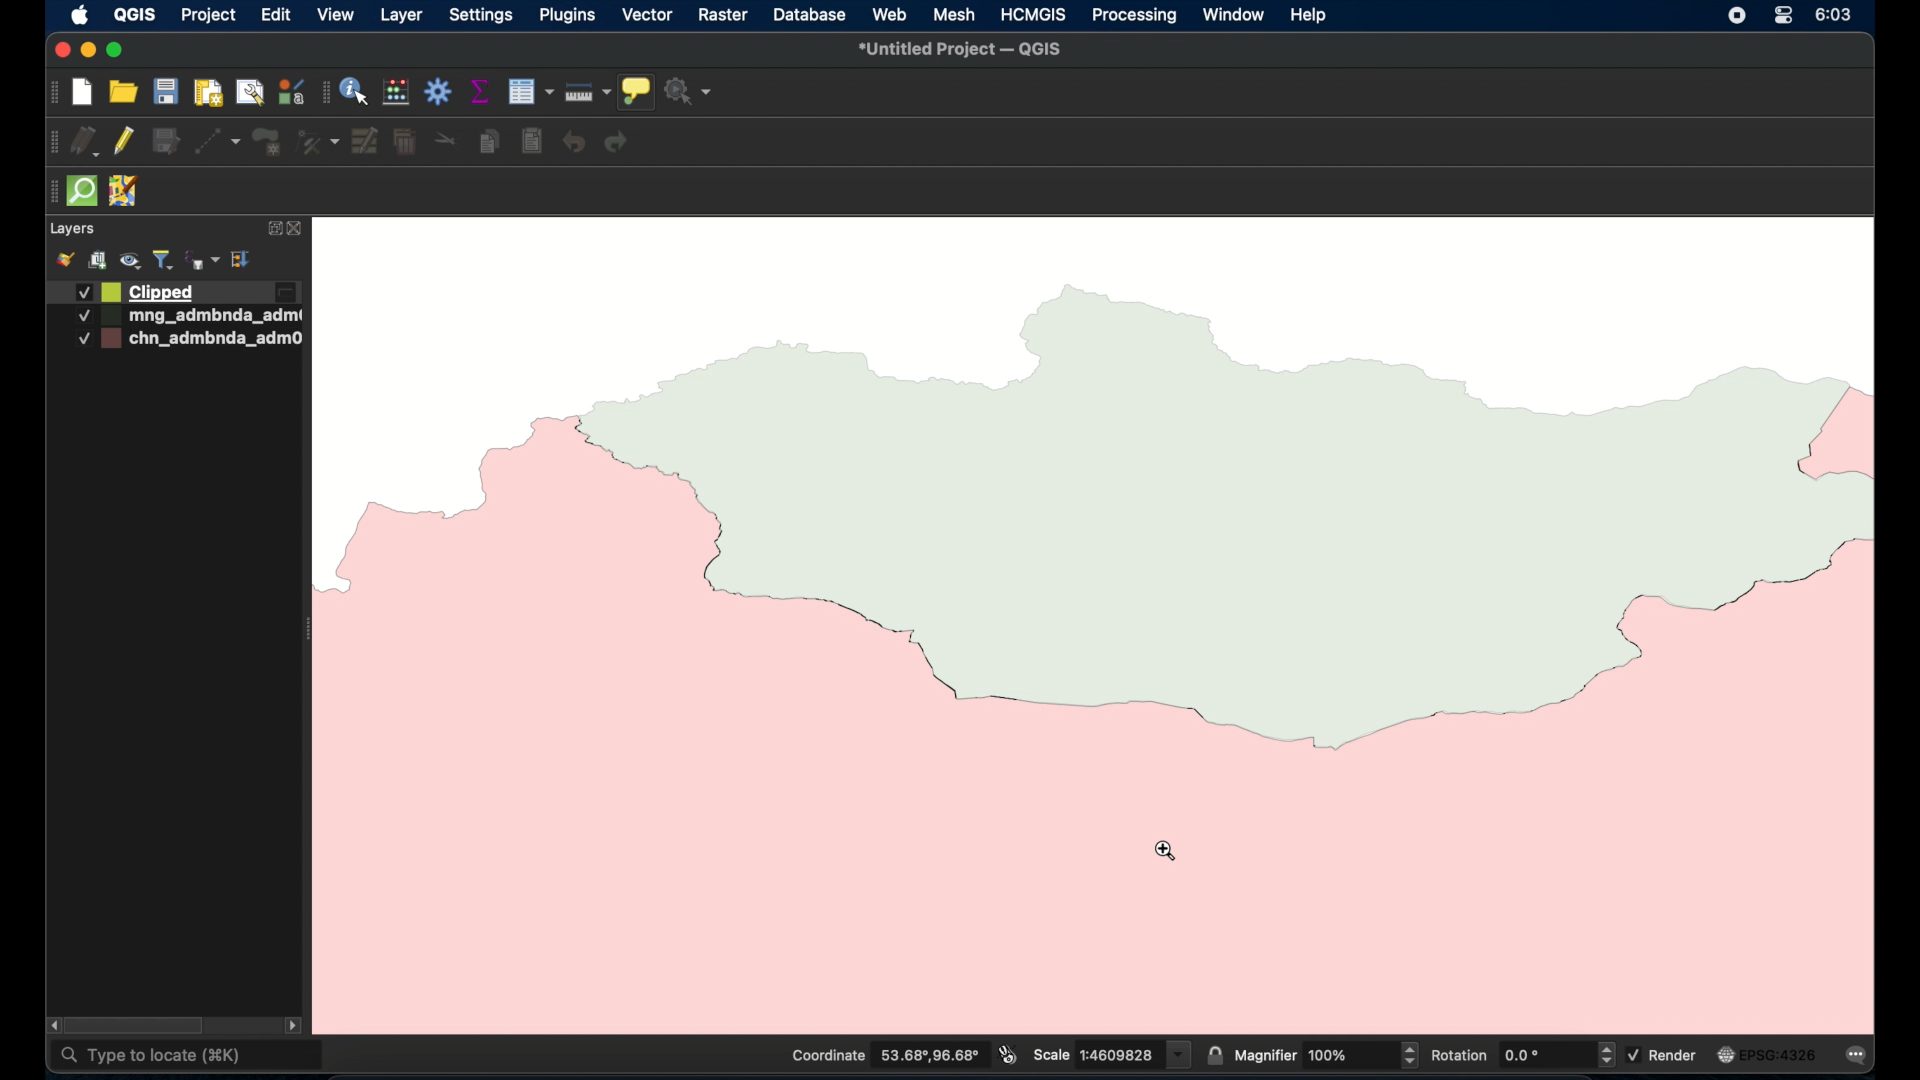 This screenshot has width=1920, height=1080. Describe the element at coordinates (271, 230) in the screenshot. I see `expand` at that location.